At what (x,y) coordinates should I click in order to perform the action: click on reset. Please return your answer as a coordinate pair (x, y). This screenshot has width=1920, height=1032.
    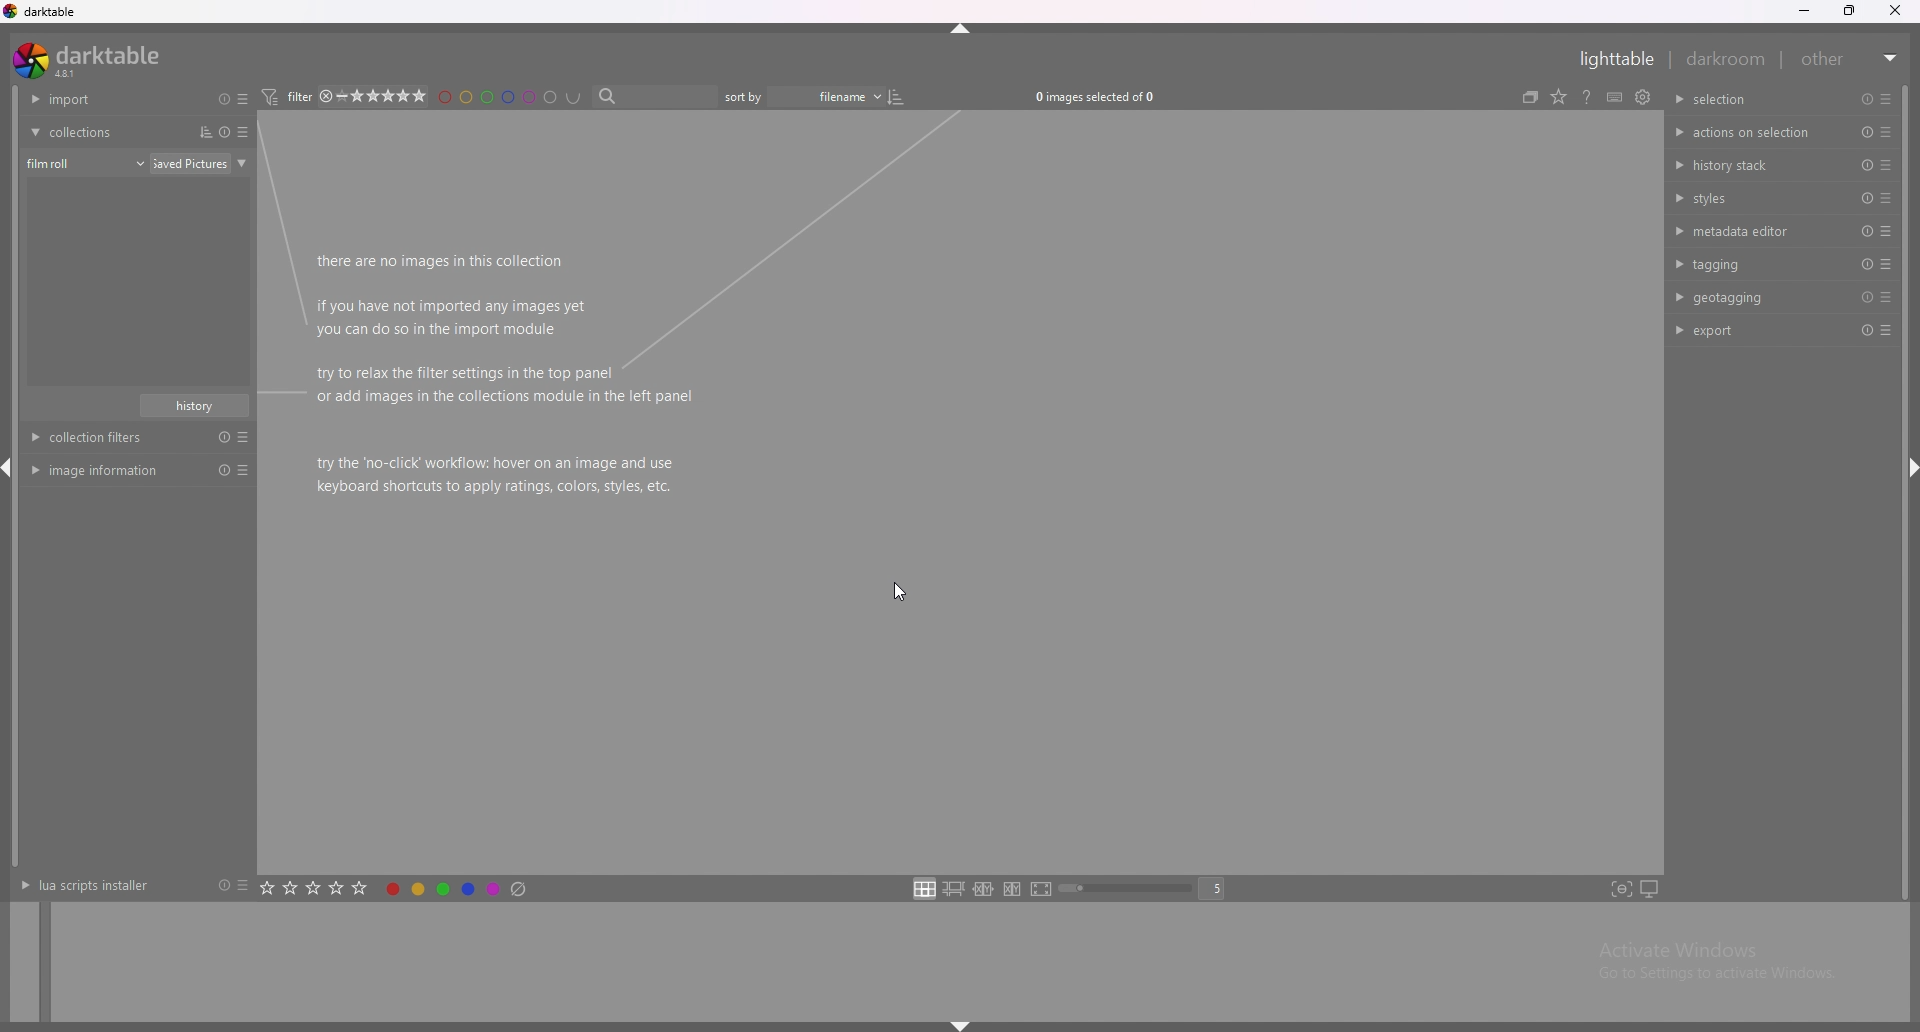
    Looking at the image, I should click on (1866, 298).